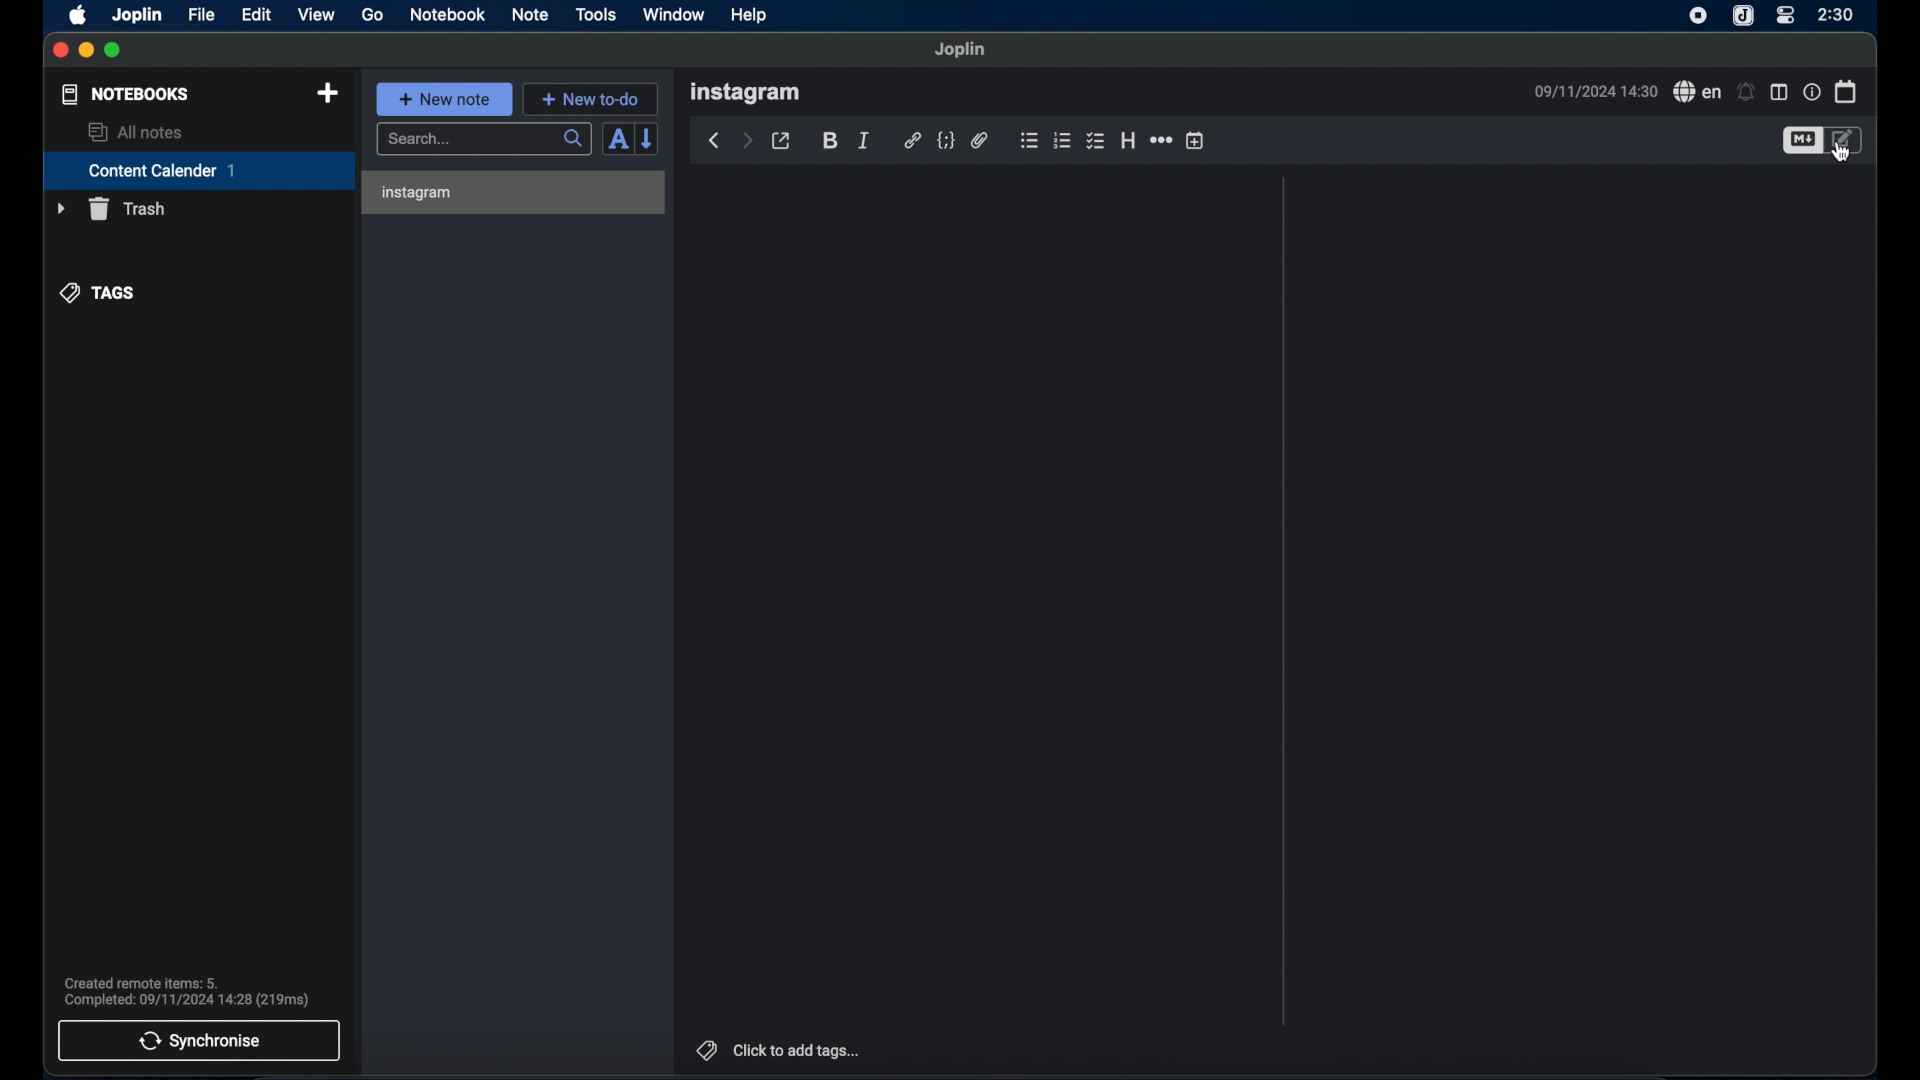  Describe the element at coordinates (1596, 91) in the screenshot. I see `09/11/2024(date and time)` at that location.